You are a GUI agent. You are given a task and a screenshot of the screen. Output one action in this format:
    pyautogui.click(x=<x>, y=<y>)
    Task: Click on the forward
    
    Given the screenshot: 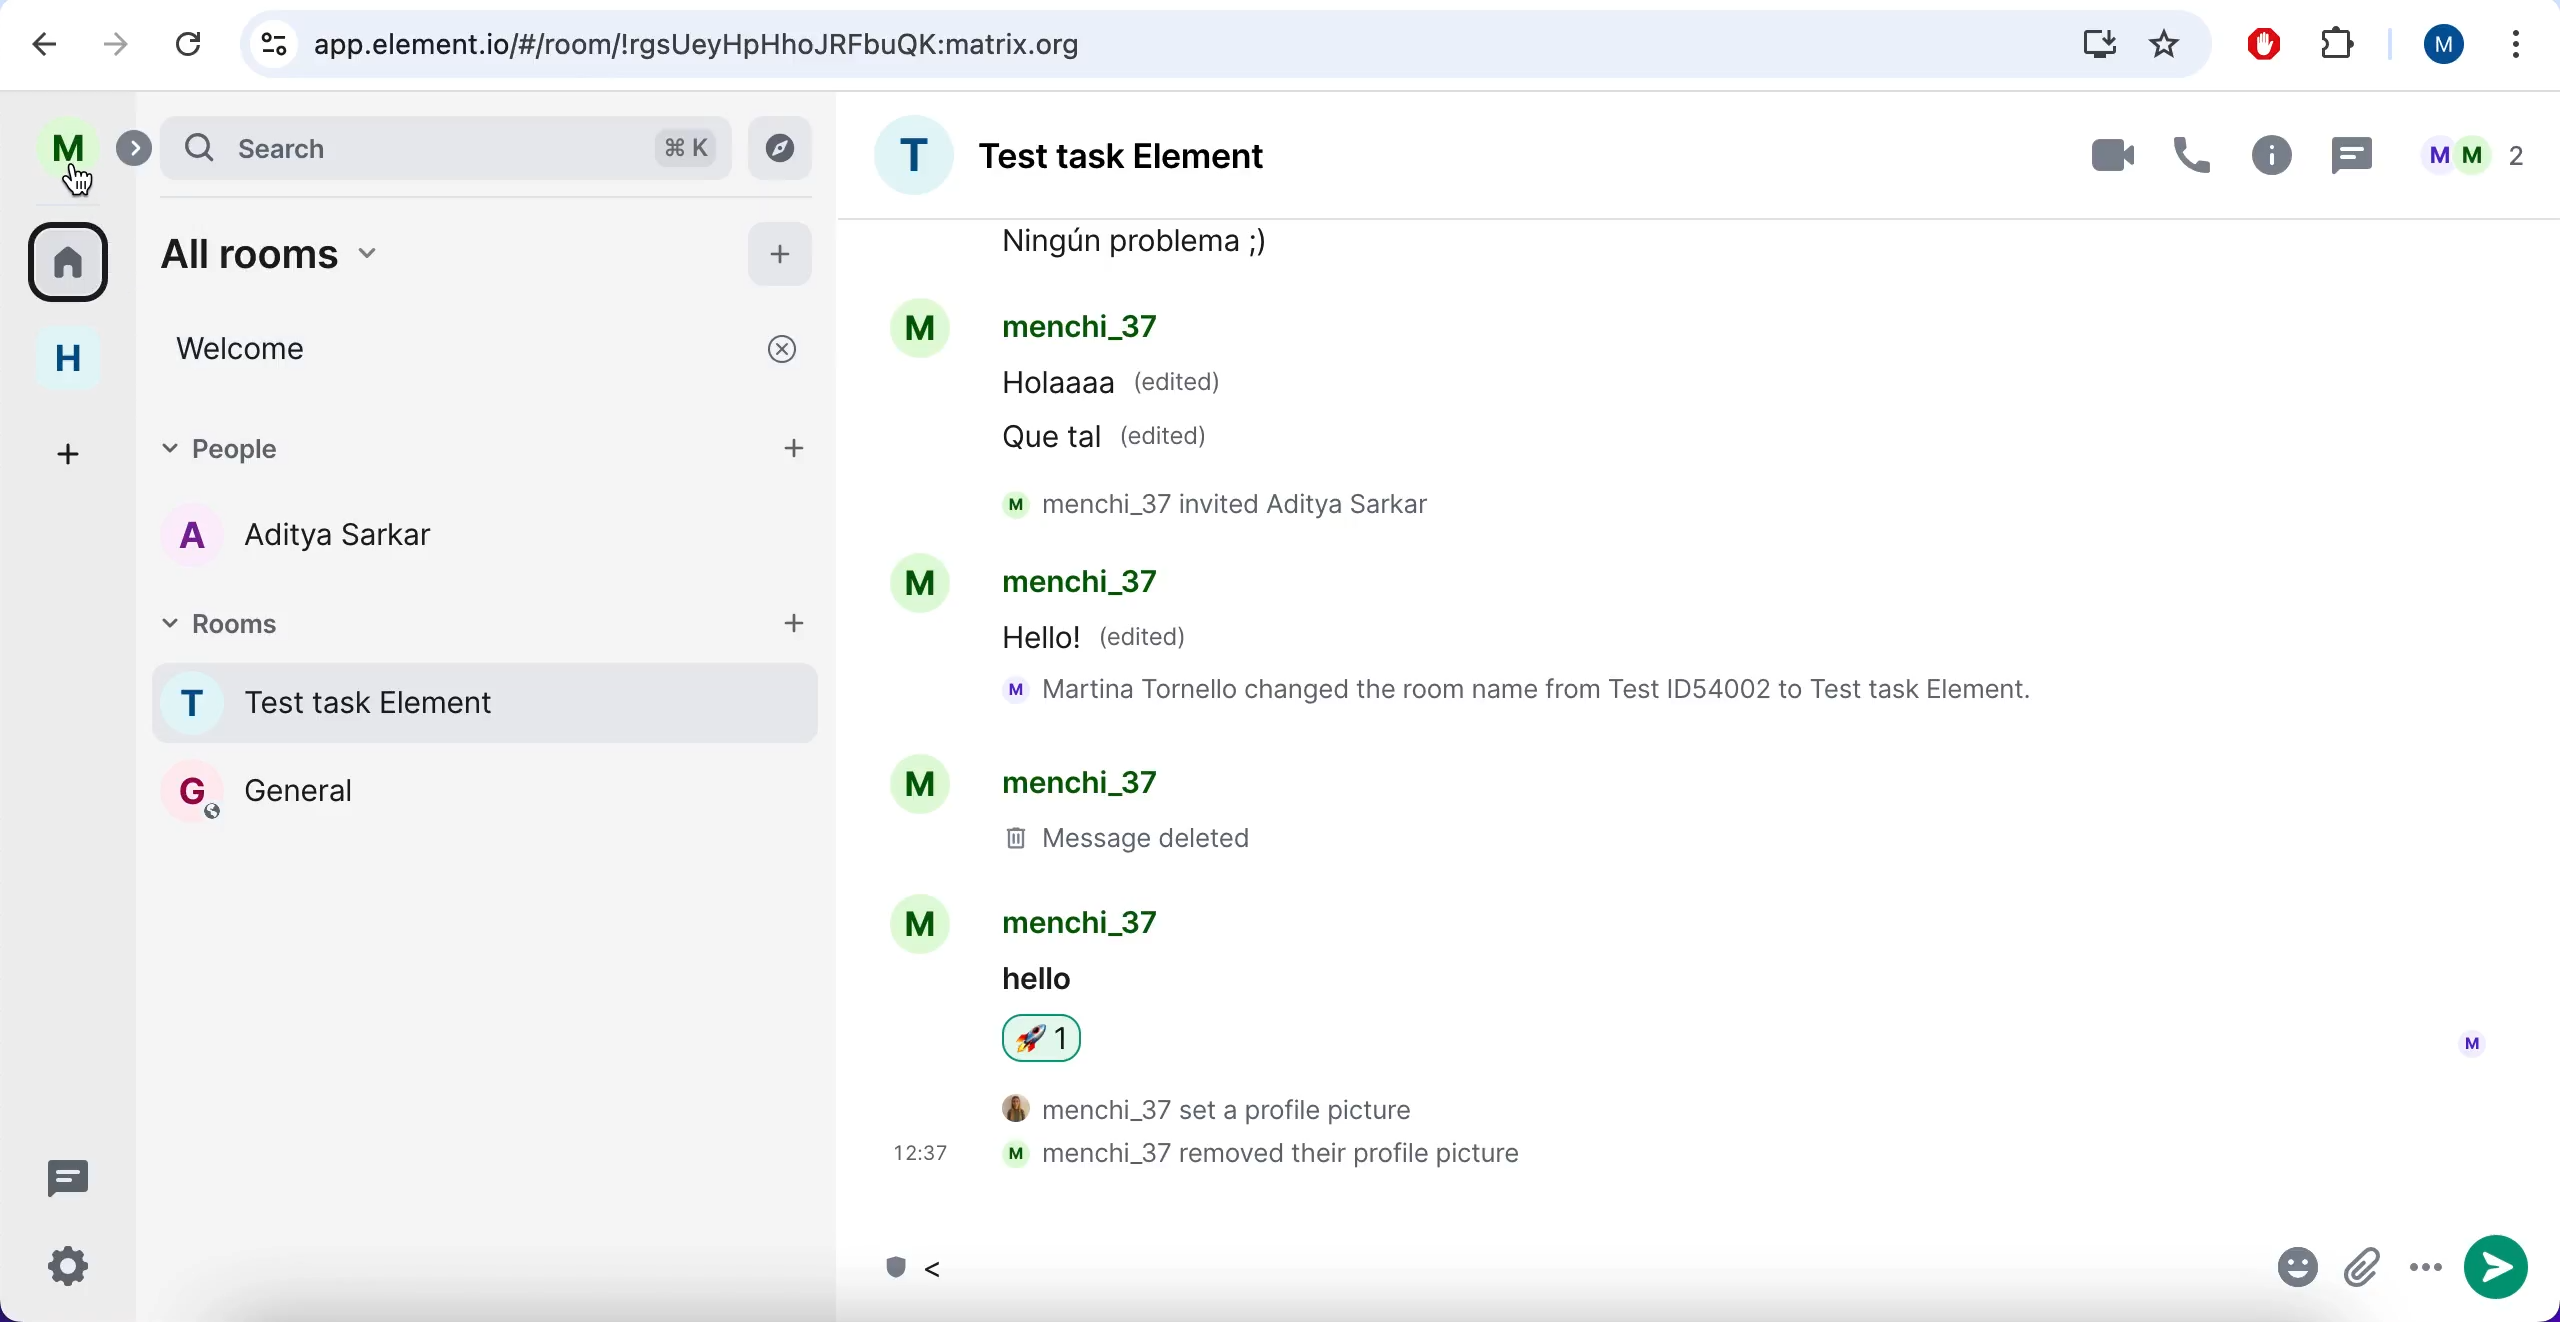 What is the action you would take?
    pyautogui.click(x=114, y=47)
    